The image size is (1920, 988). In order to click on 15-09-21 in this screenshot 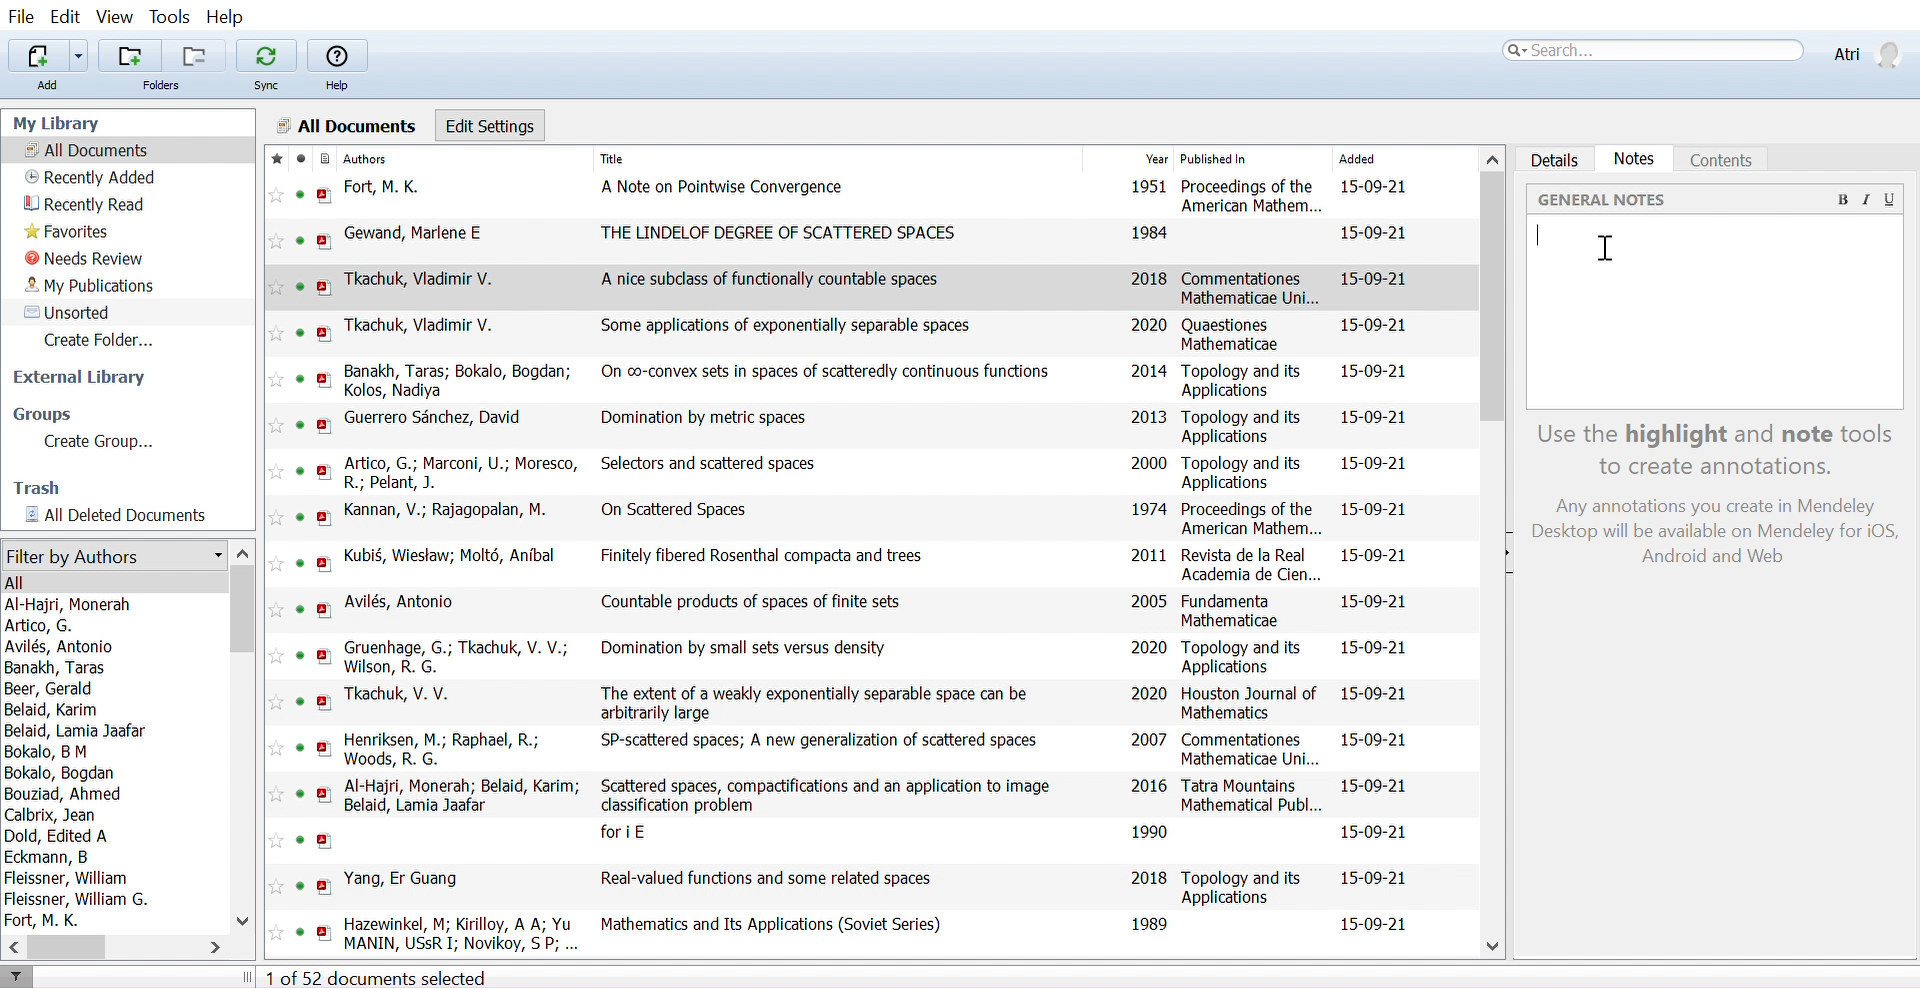, I will do `click(1379, 924)`.